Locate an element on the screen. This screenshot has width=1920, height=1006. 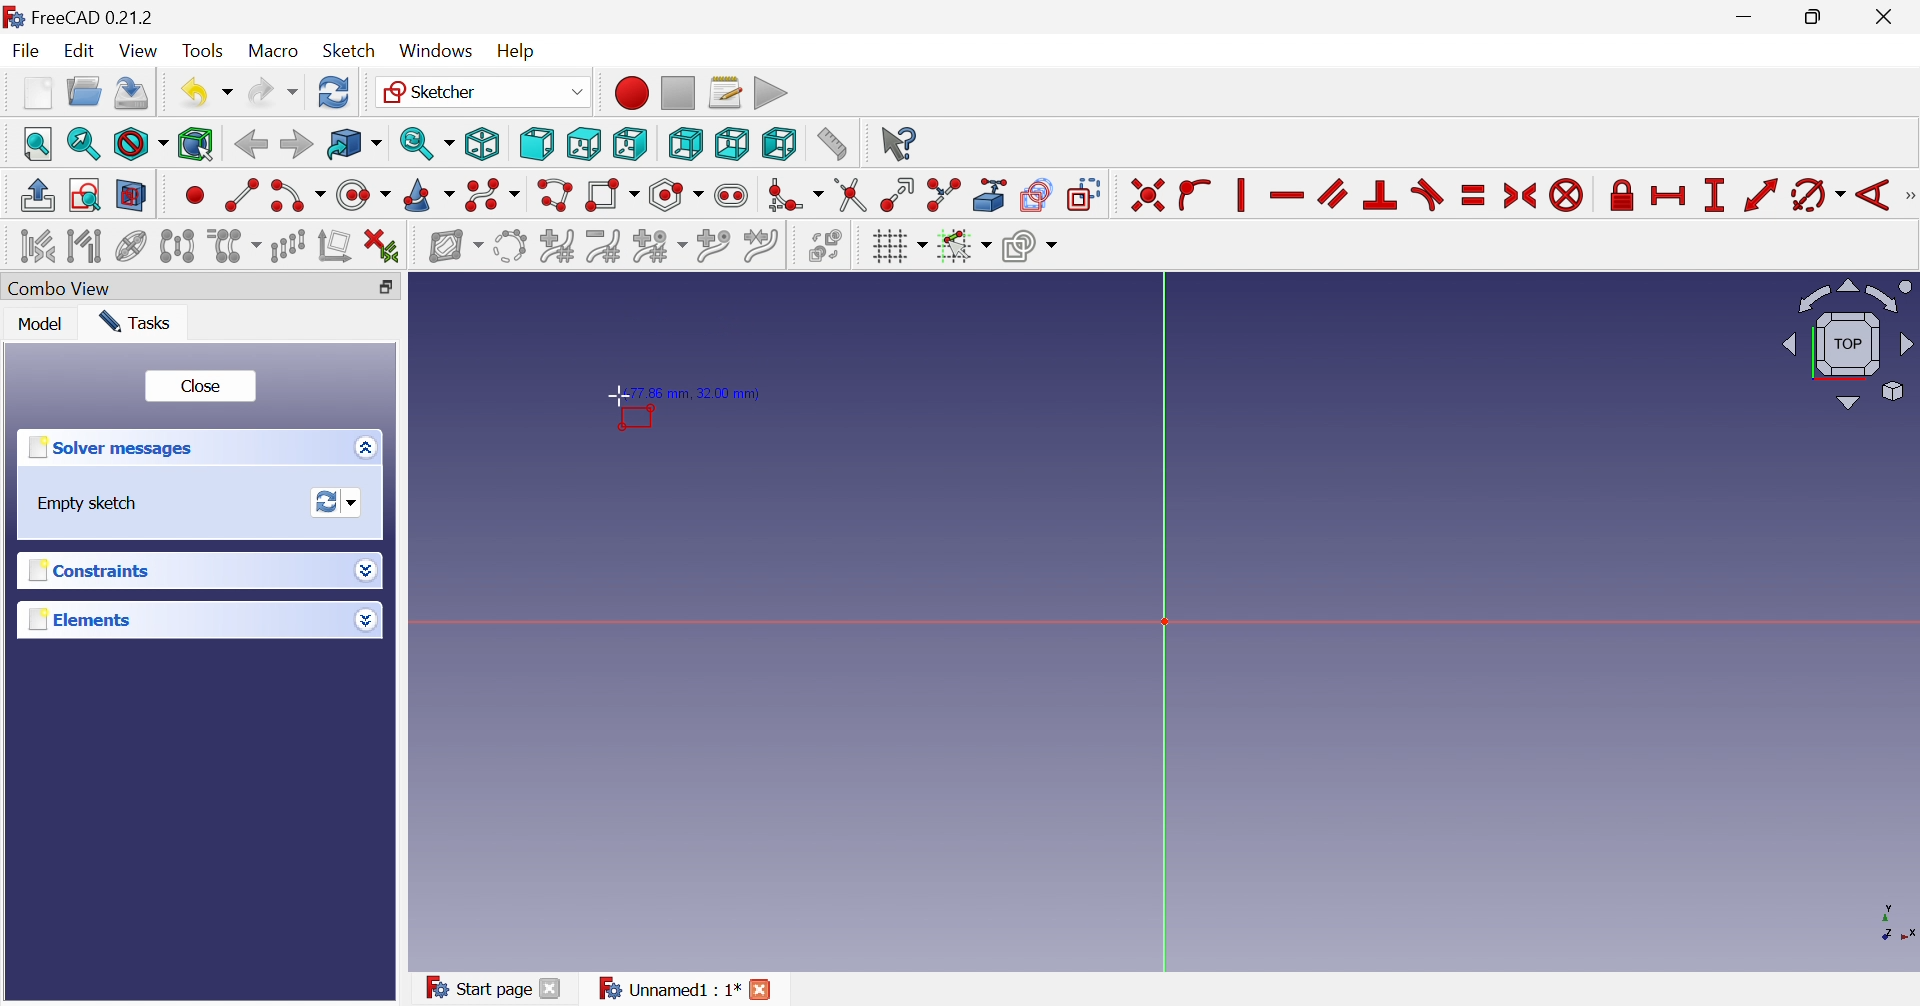
logo is located at coordinates (13, 15).